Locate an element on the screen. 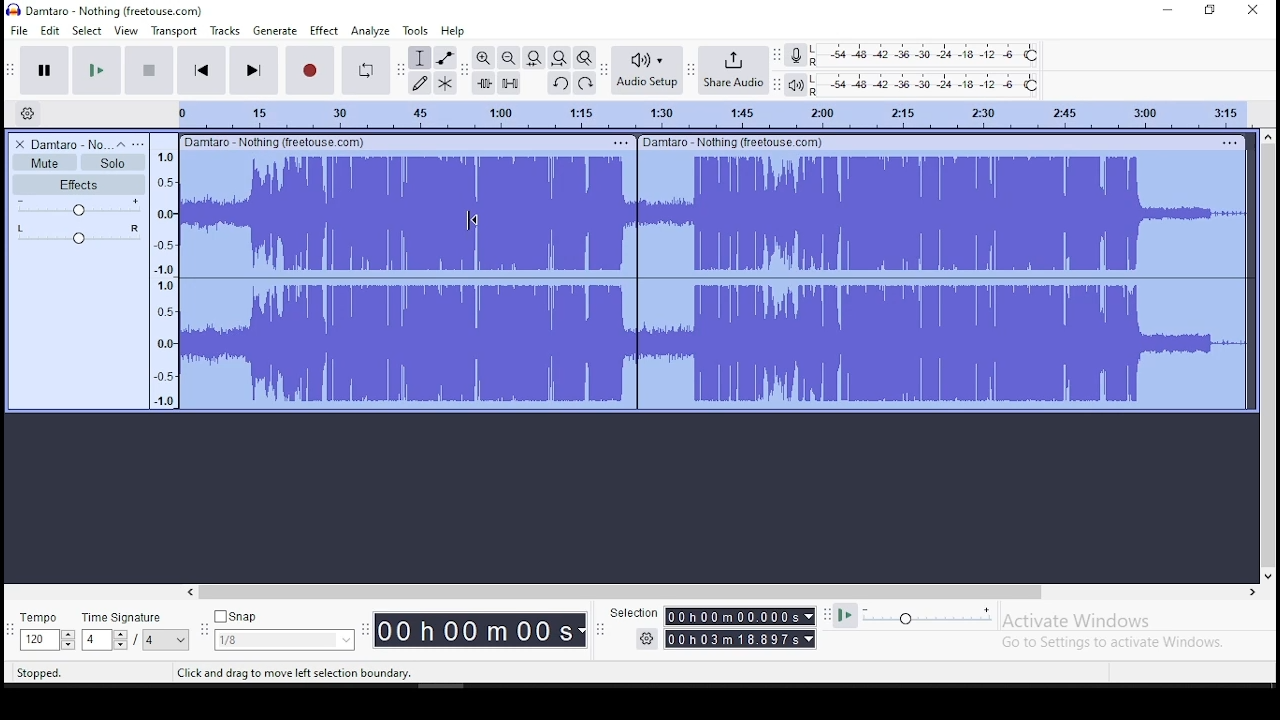  zoom out is located at coordinates (509, 57).